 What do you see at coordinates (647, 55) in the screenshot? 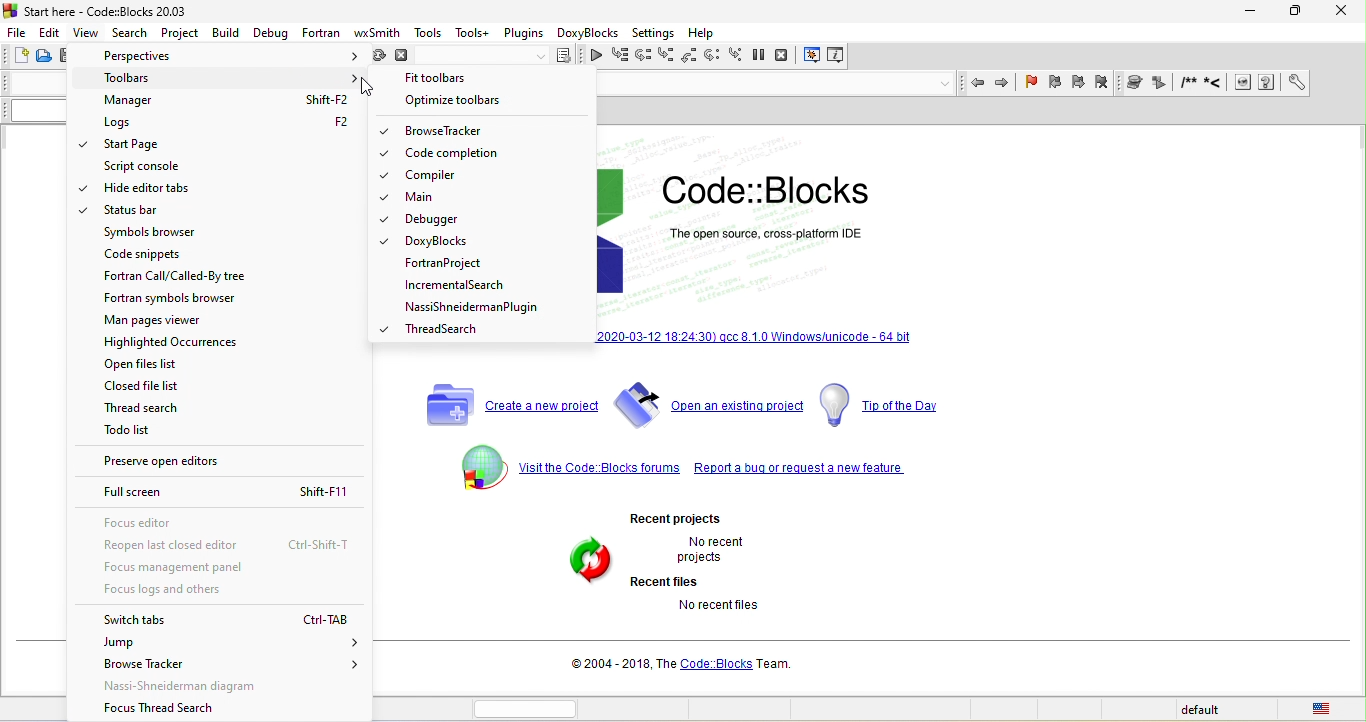
I see `next line` at bounding box center [647, 55].